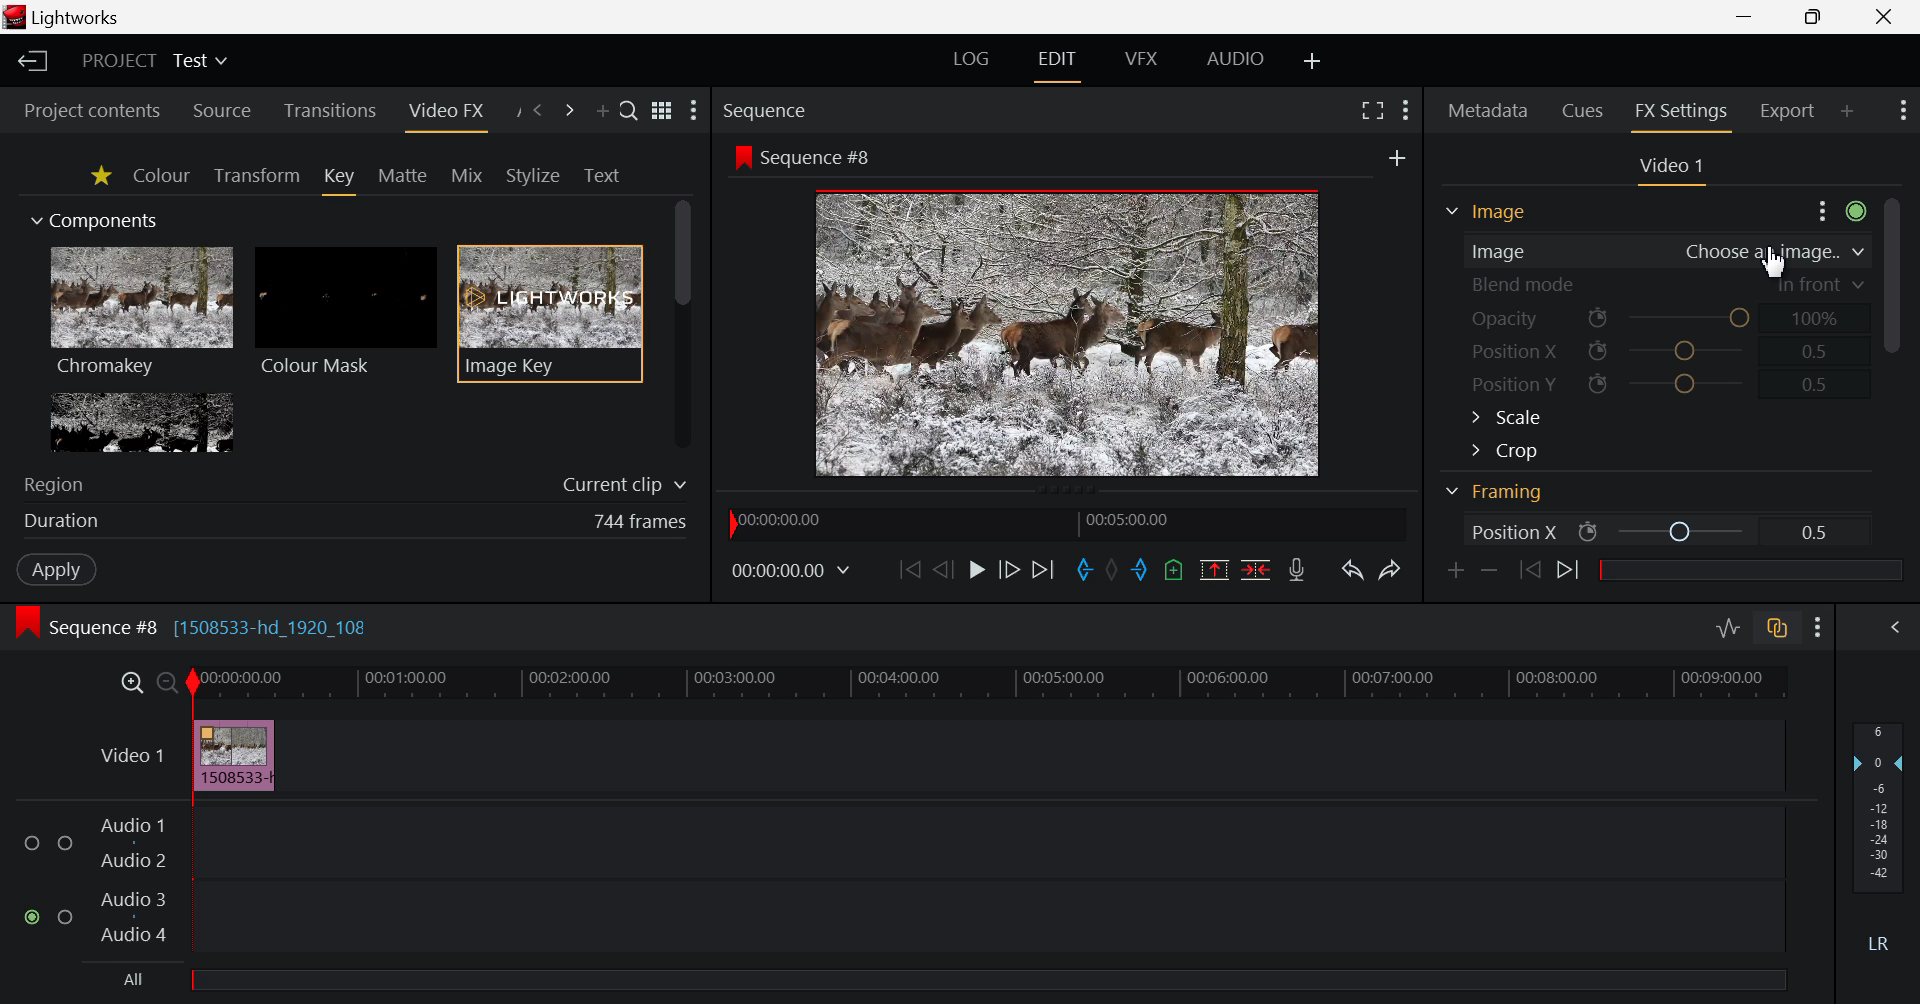  Describe the element at coordinates (1568, 574) in the screenshot. I see `Next keyframe` at that location.